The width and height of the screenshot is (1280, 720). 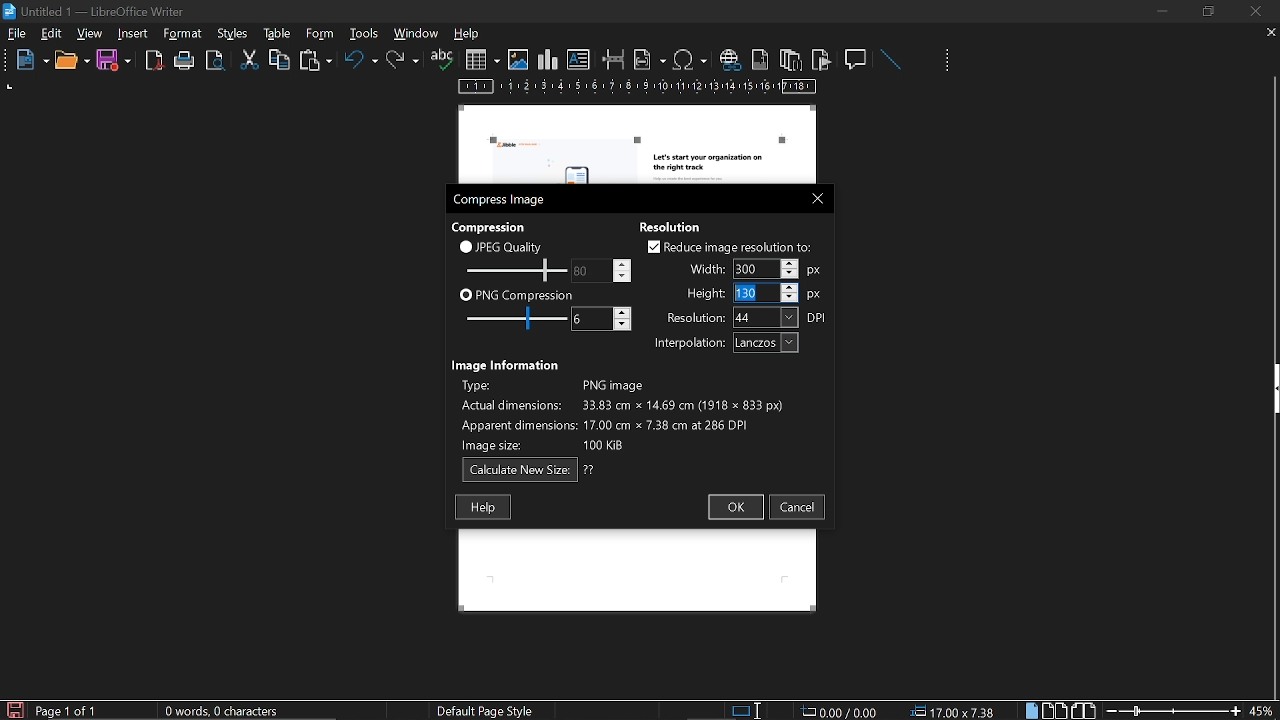 What do you see at coordinates (602, 270) in the screenshot?
I see `change jpeg quality ` at bounding box center [602, 270].